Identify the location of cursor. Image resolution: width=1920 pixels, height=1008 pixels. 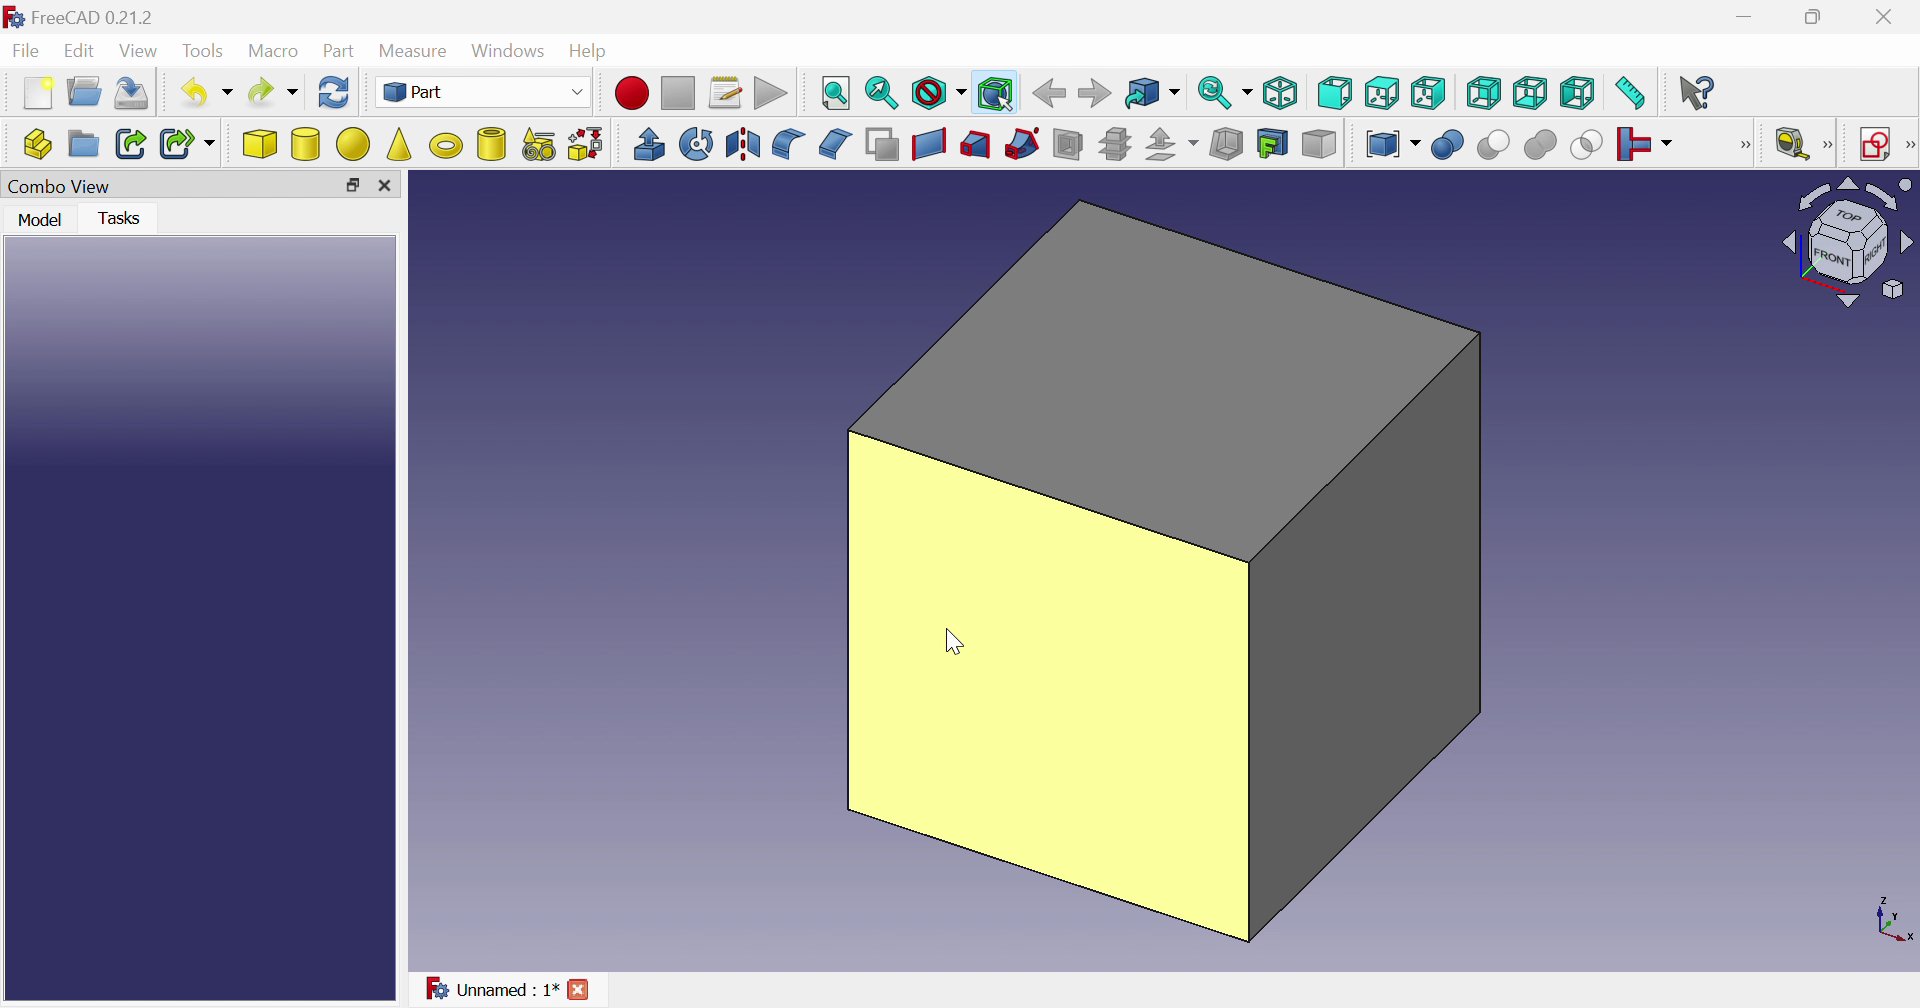
(950, 644).